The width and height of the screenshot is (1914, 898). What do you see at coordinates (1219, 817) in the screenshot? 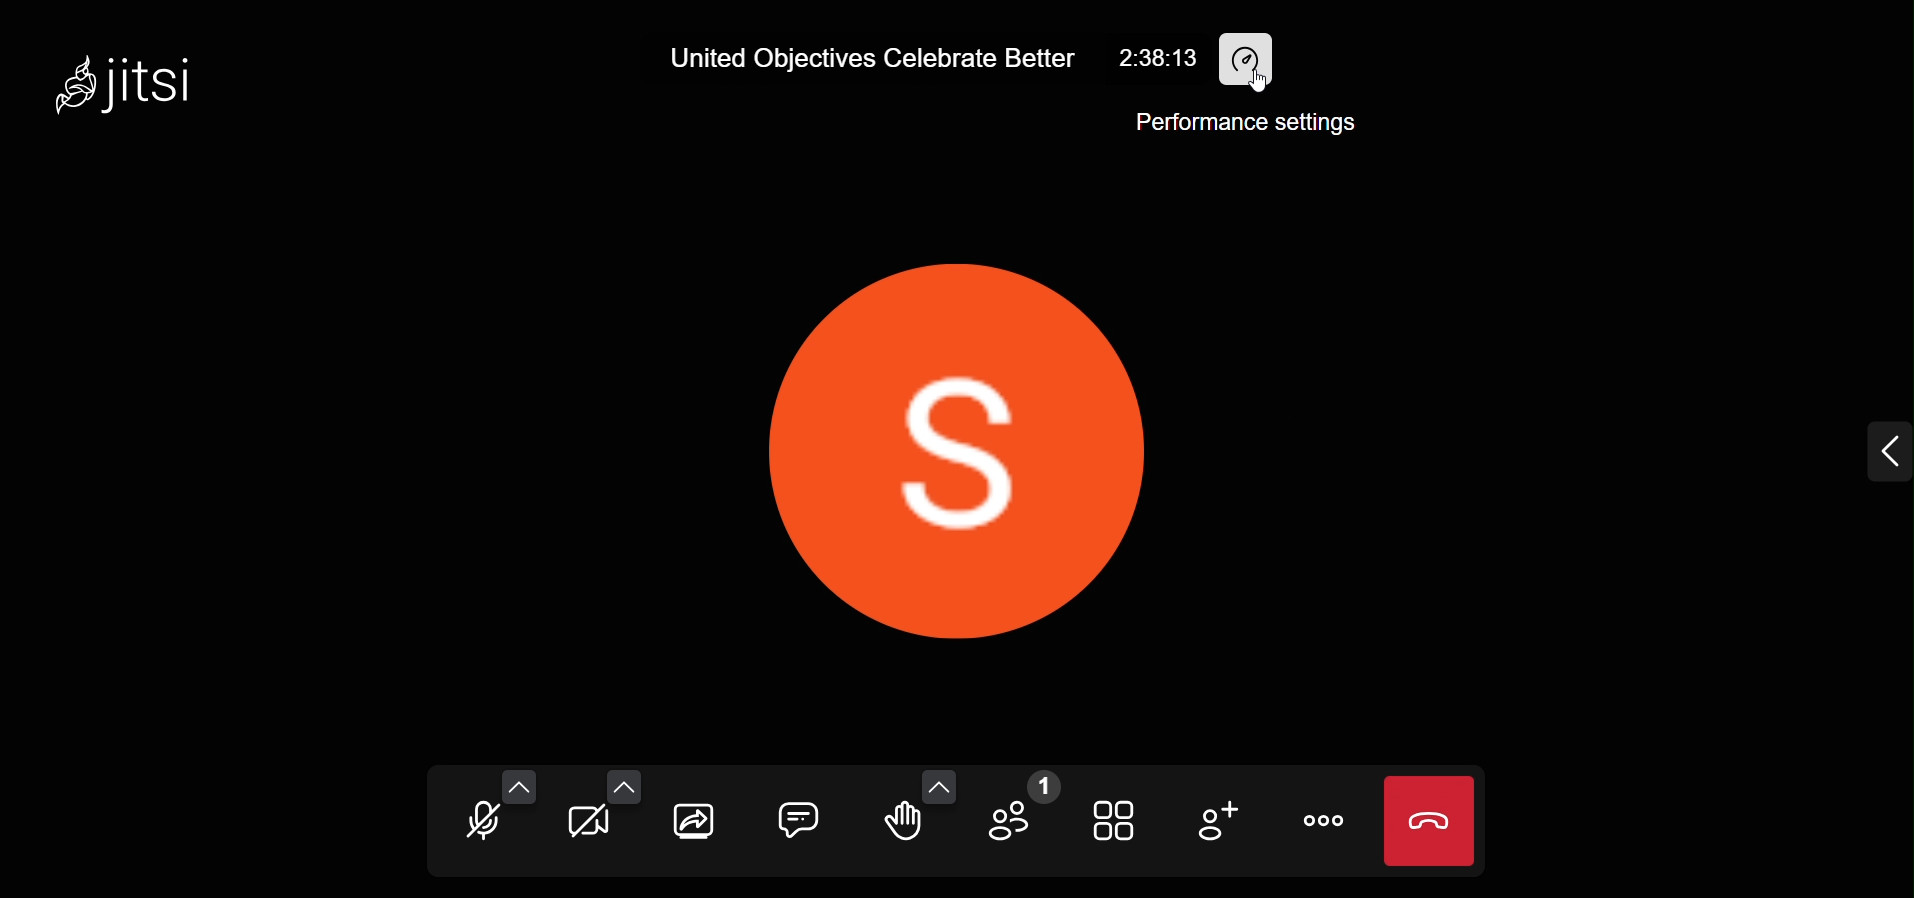
I see `invite people` at bounding box center [1219, 817].